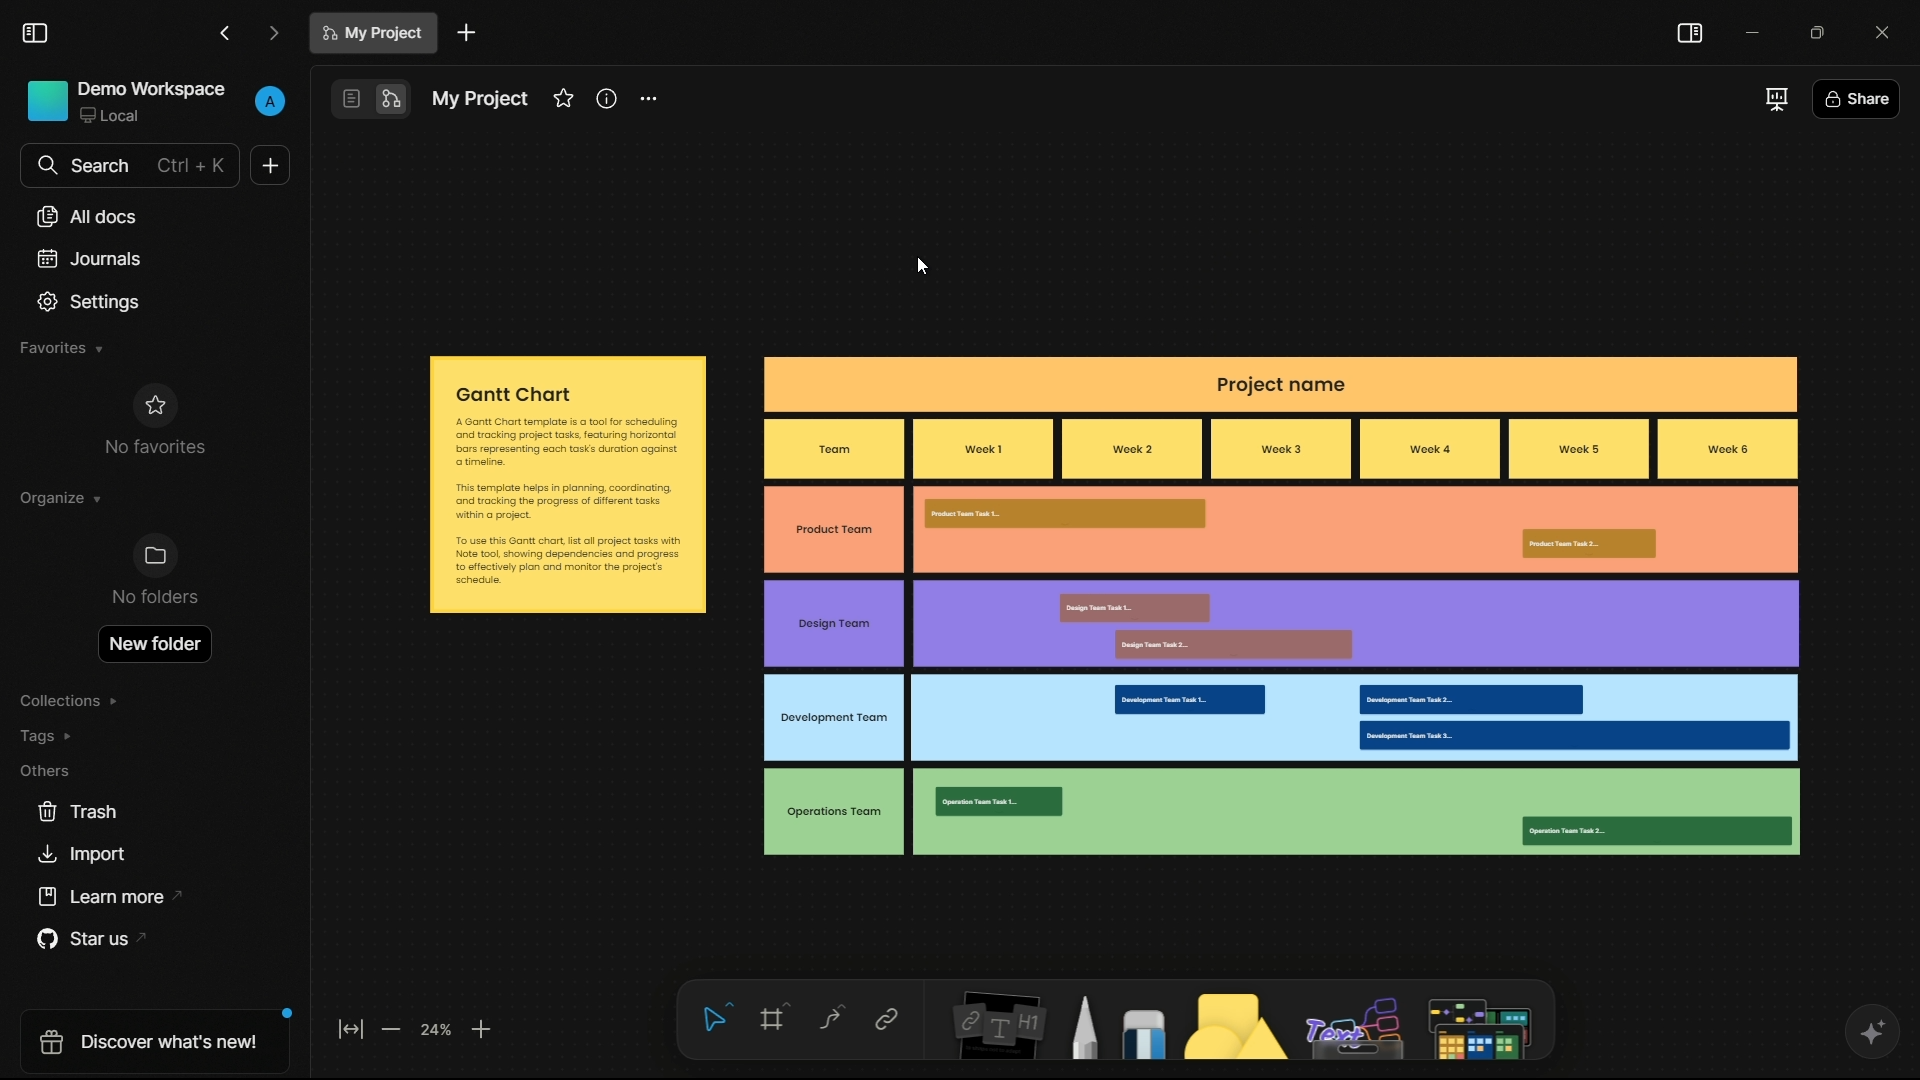 The image size is (1920, 1080). I want to click on zoom factor, so click(439, 1030).